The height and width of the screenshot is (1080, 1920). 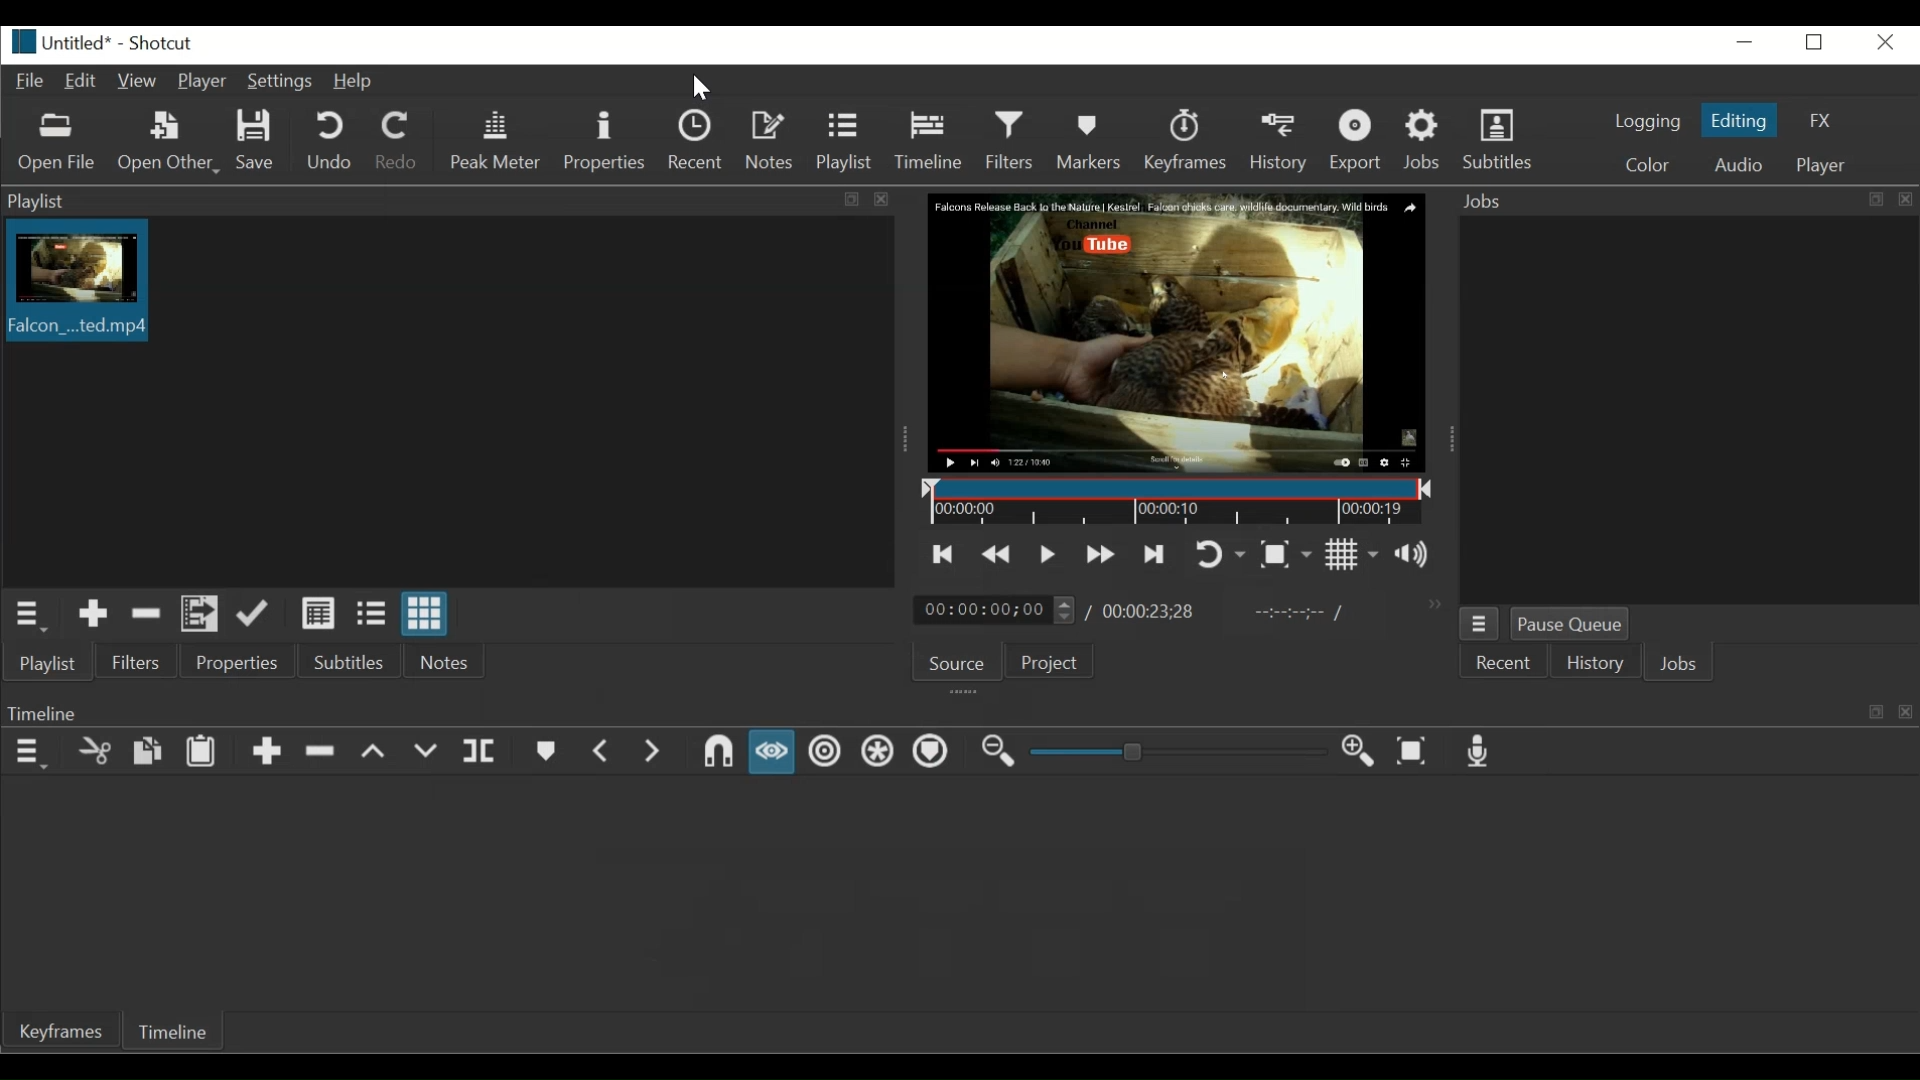 I want to click on Skip to the next point, so click(x=1153, y=553).